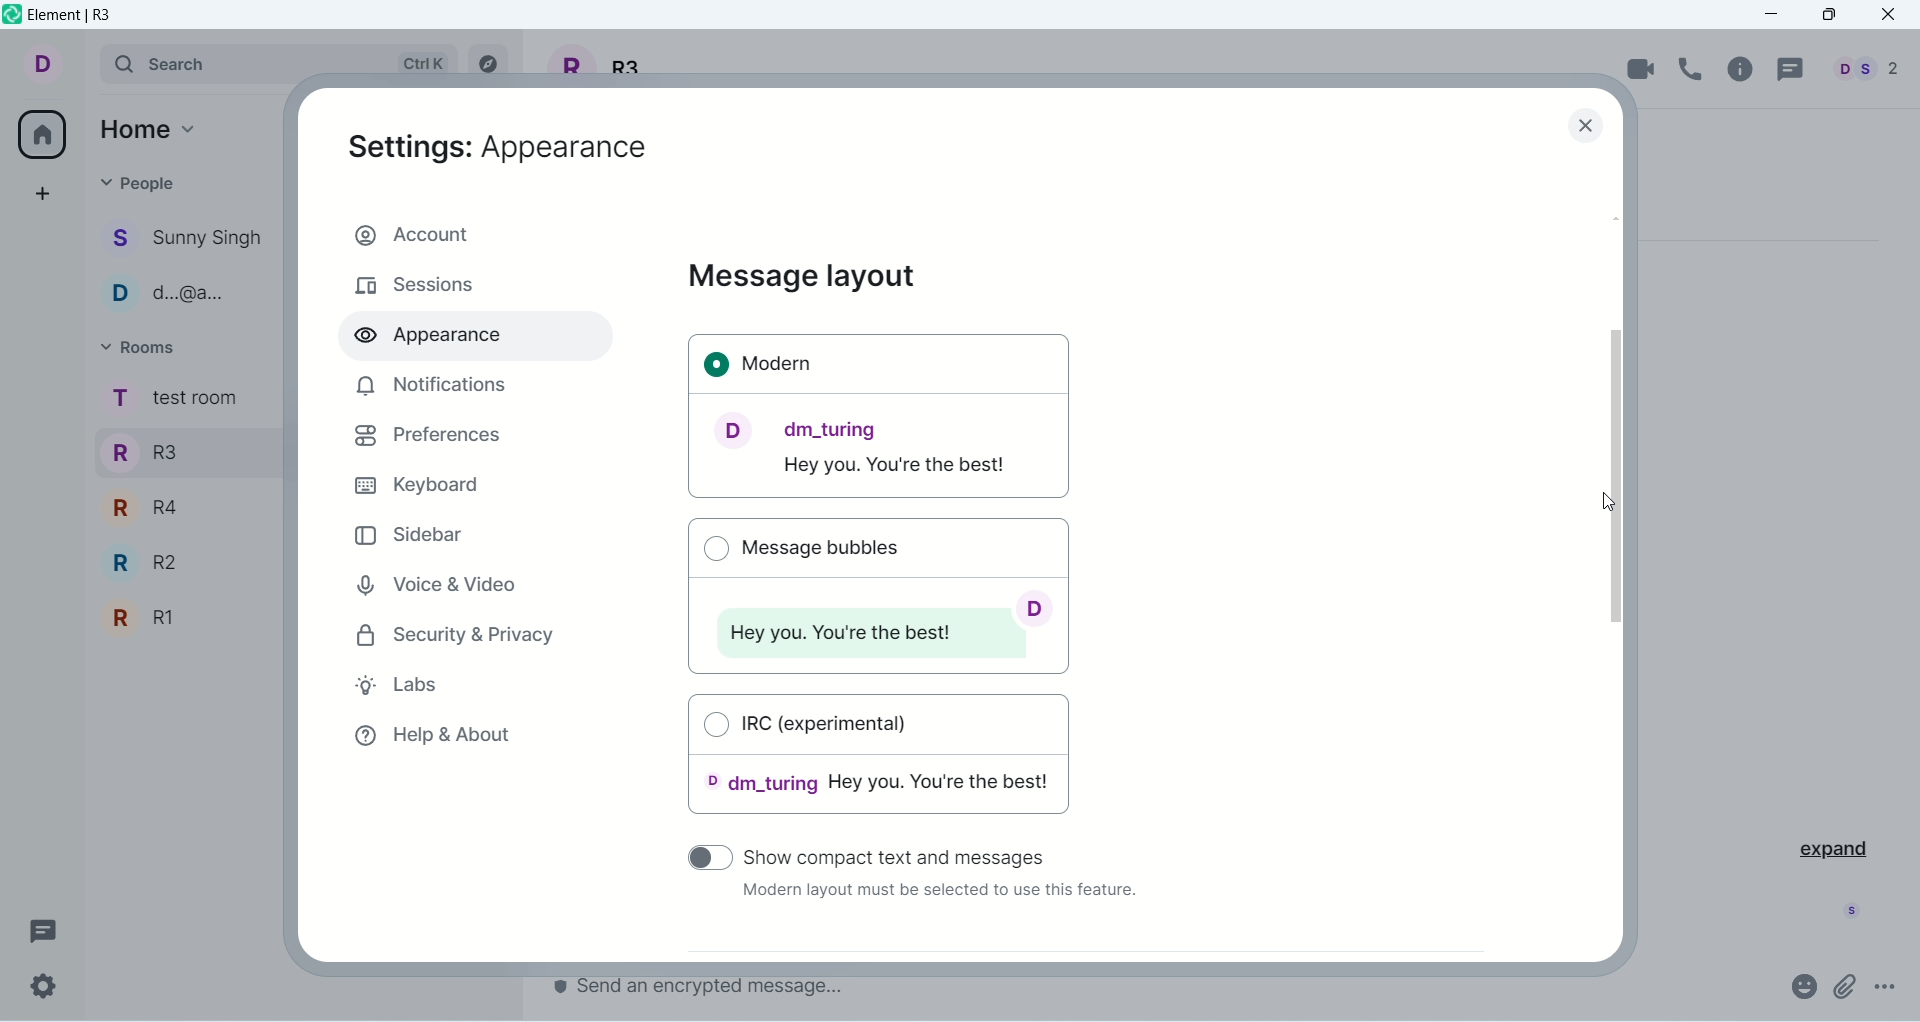 This screenshot has width=1920, height=1022. What do you see at coordinates (43, 927) in the screenshot?
I see `threads` at bounding box center [43, 927].